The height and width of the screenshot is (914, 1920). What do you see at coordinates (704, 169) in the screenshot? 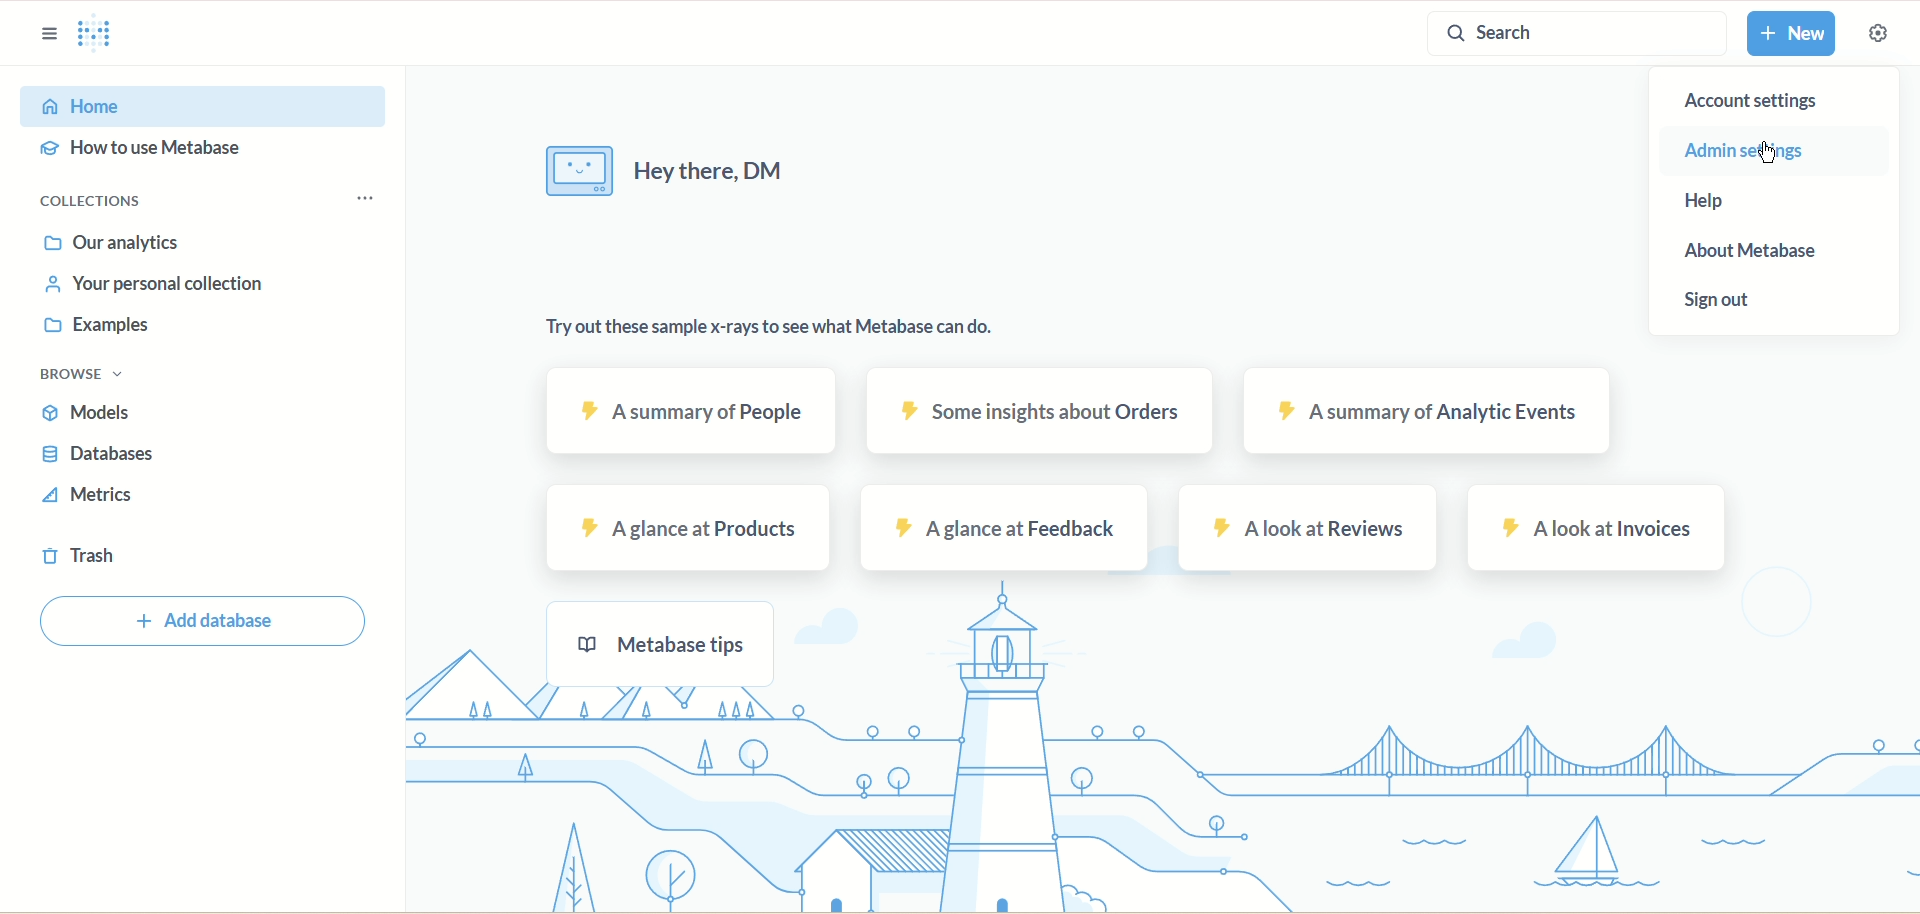
I see `hey there, DM` at bounding box center [704, 169].